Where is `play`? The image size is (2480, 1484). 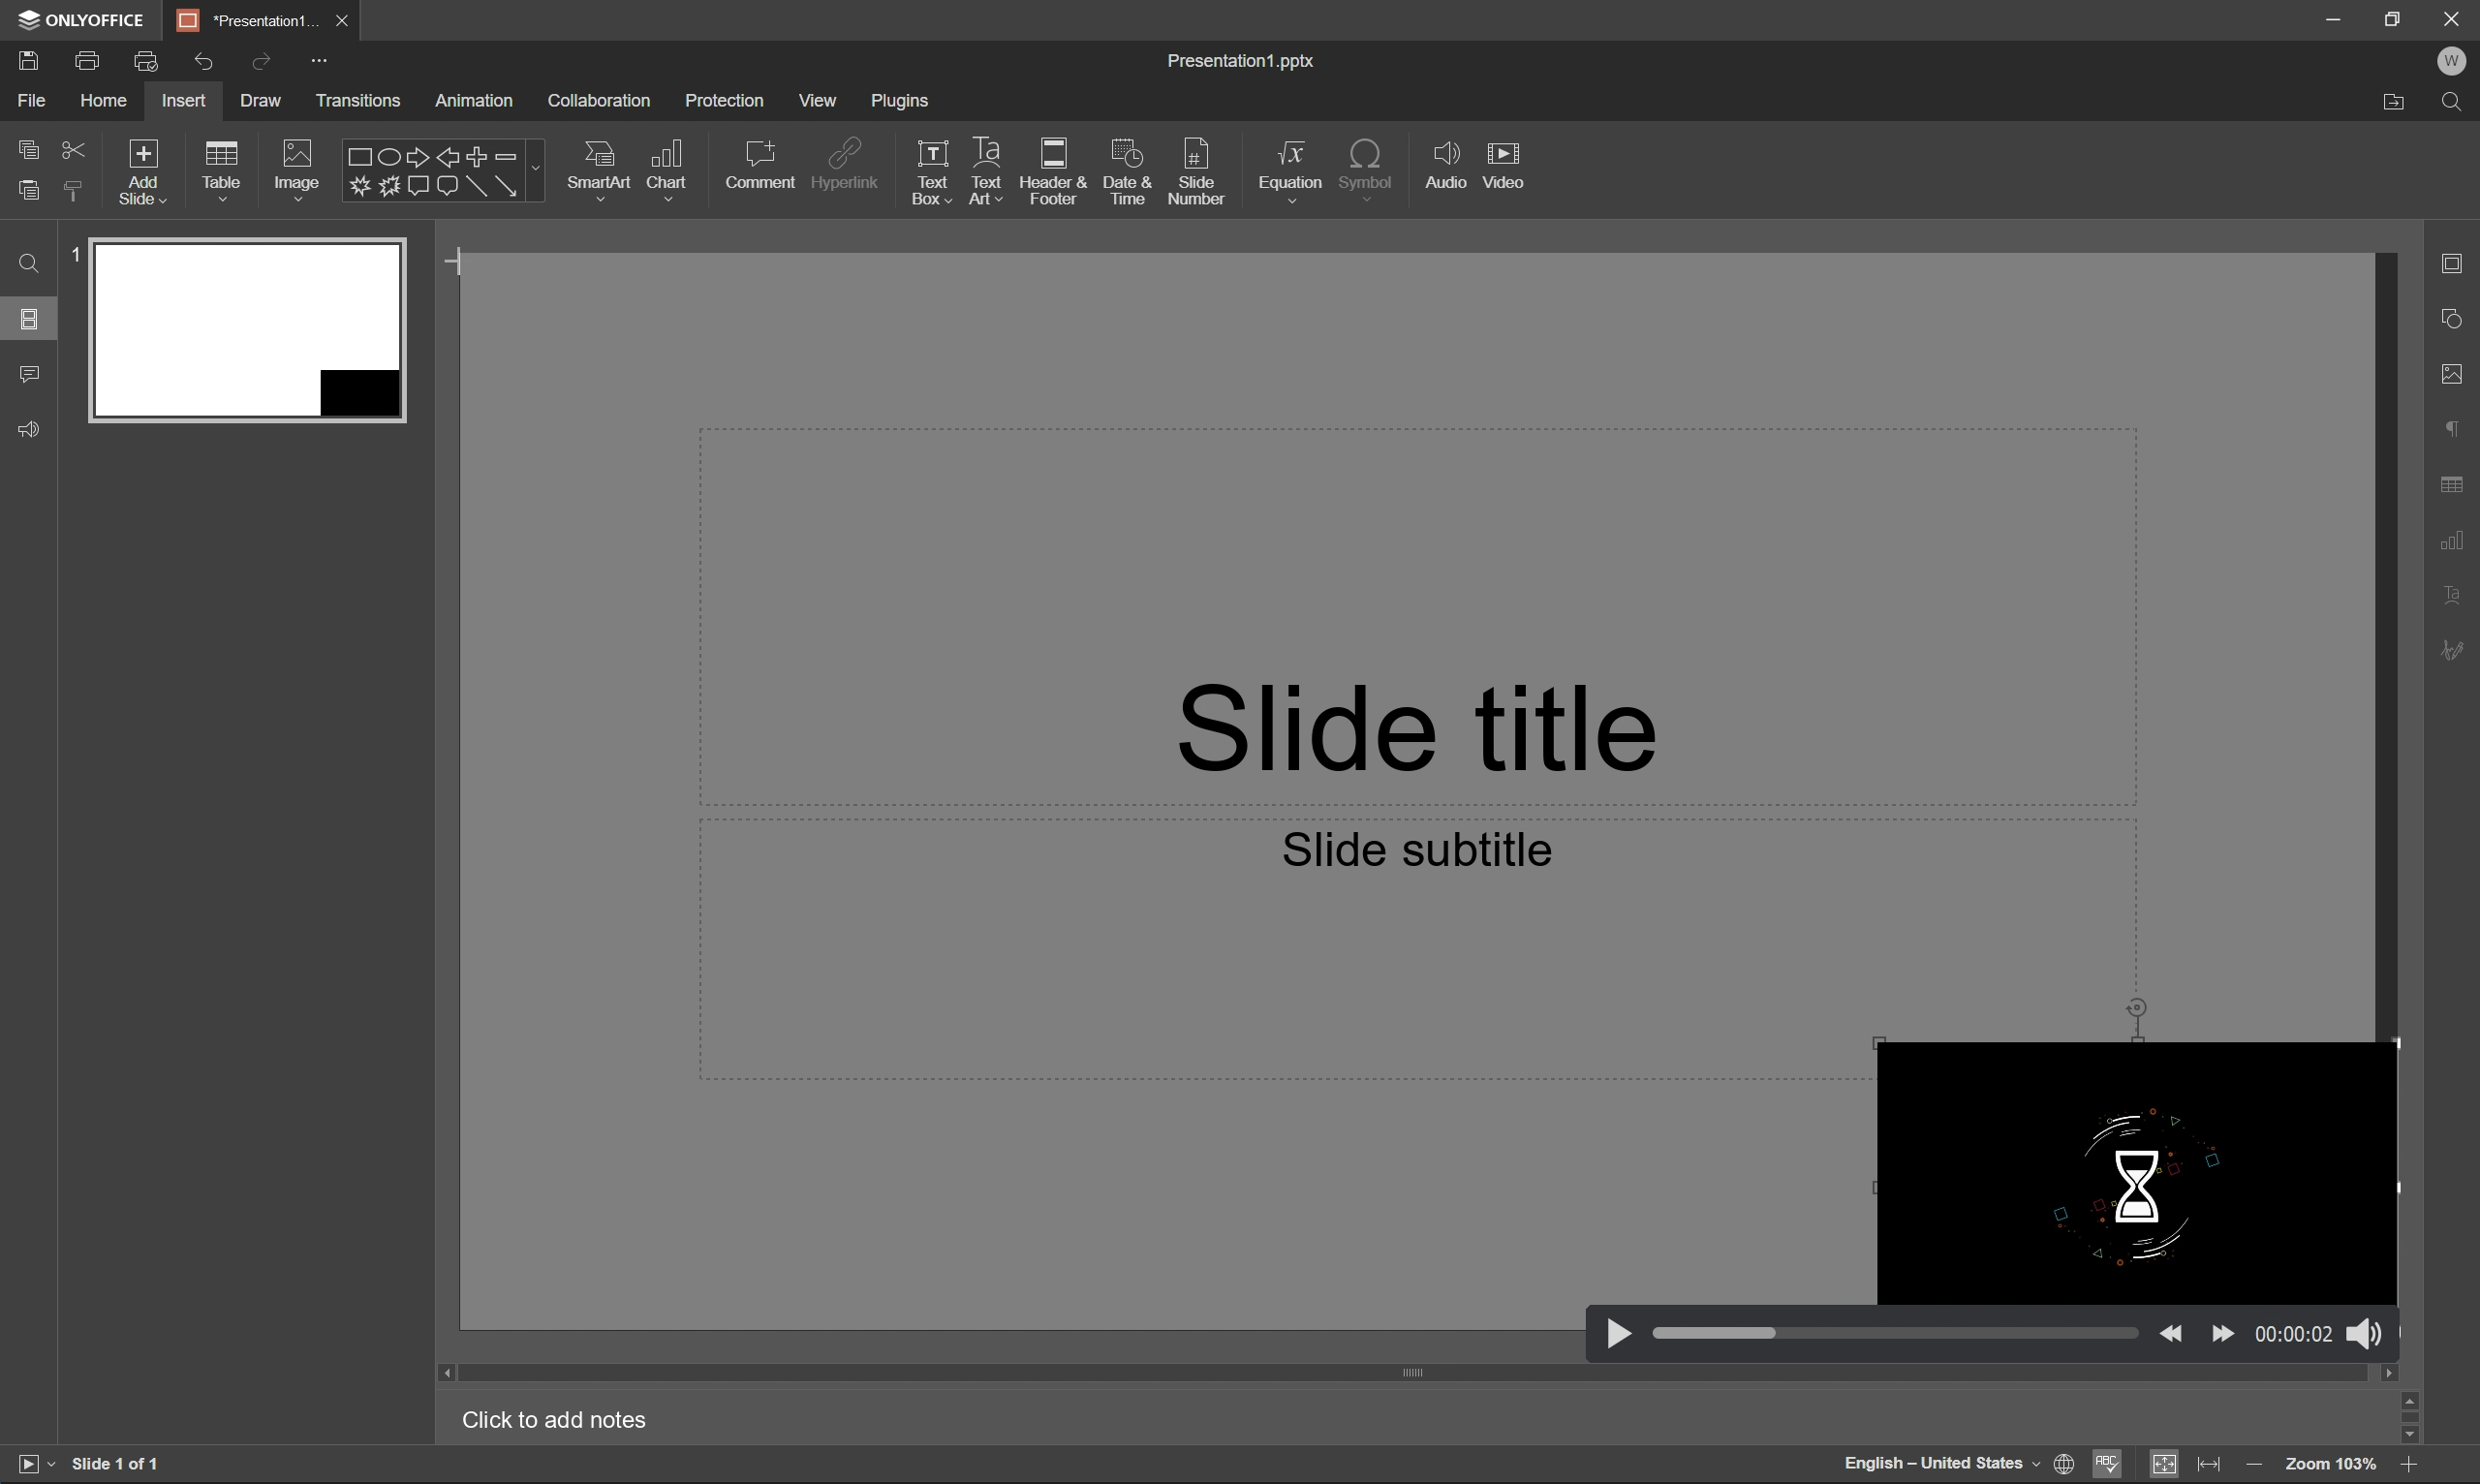
play is located at coordinates (1618, 1331).